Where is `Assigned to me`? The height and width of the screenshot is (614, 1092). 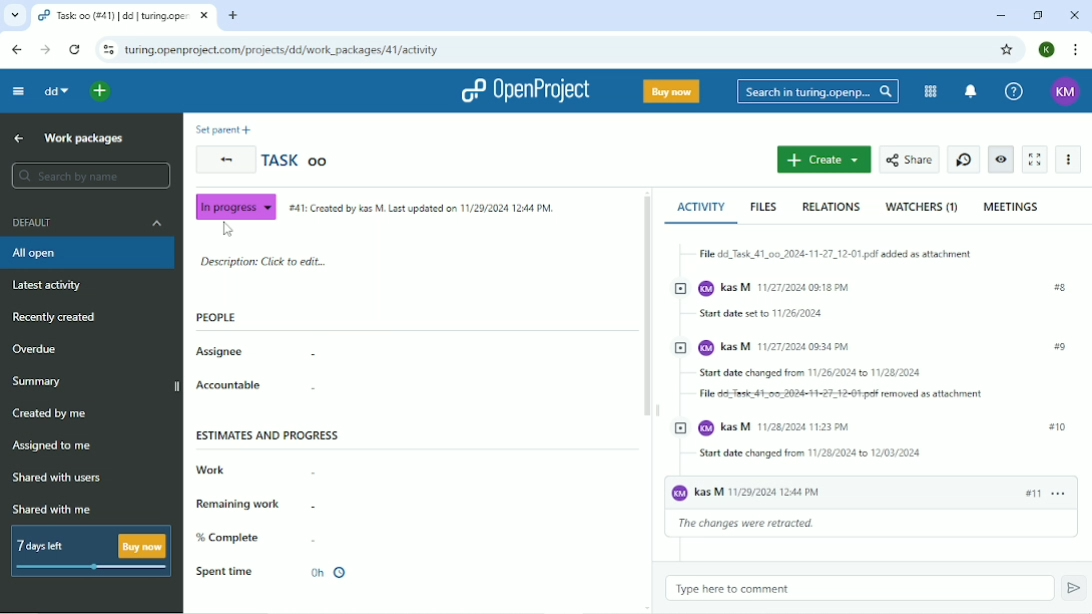 Assigned to me is located at coordinates (55, 445).